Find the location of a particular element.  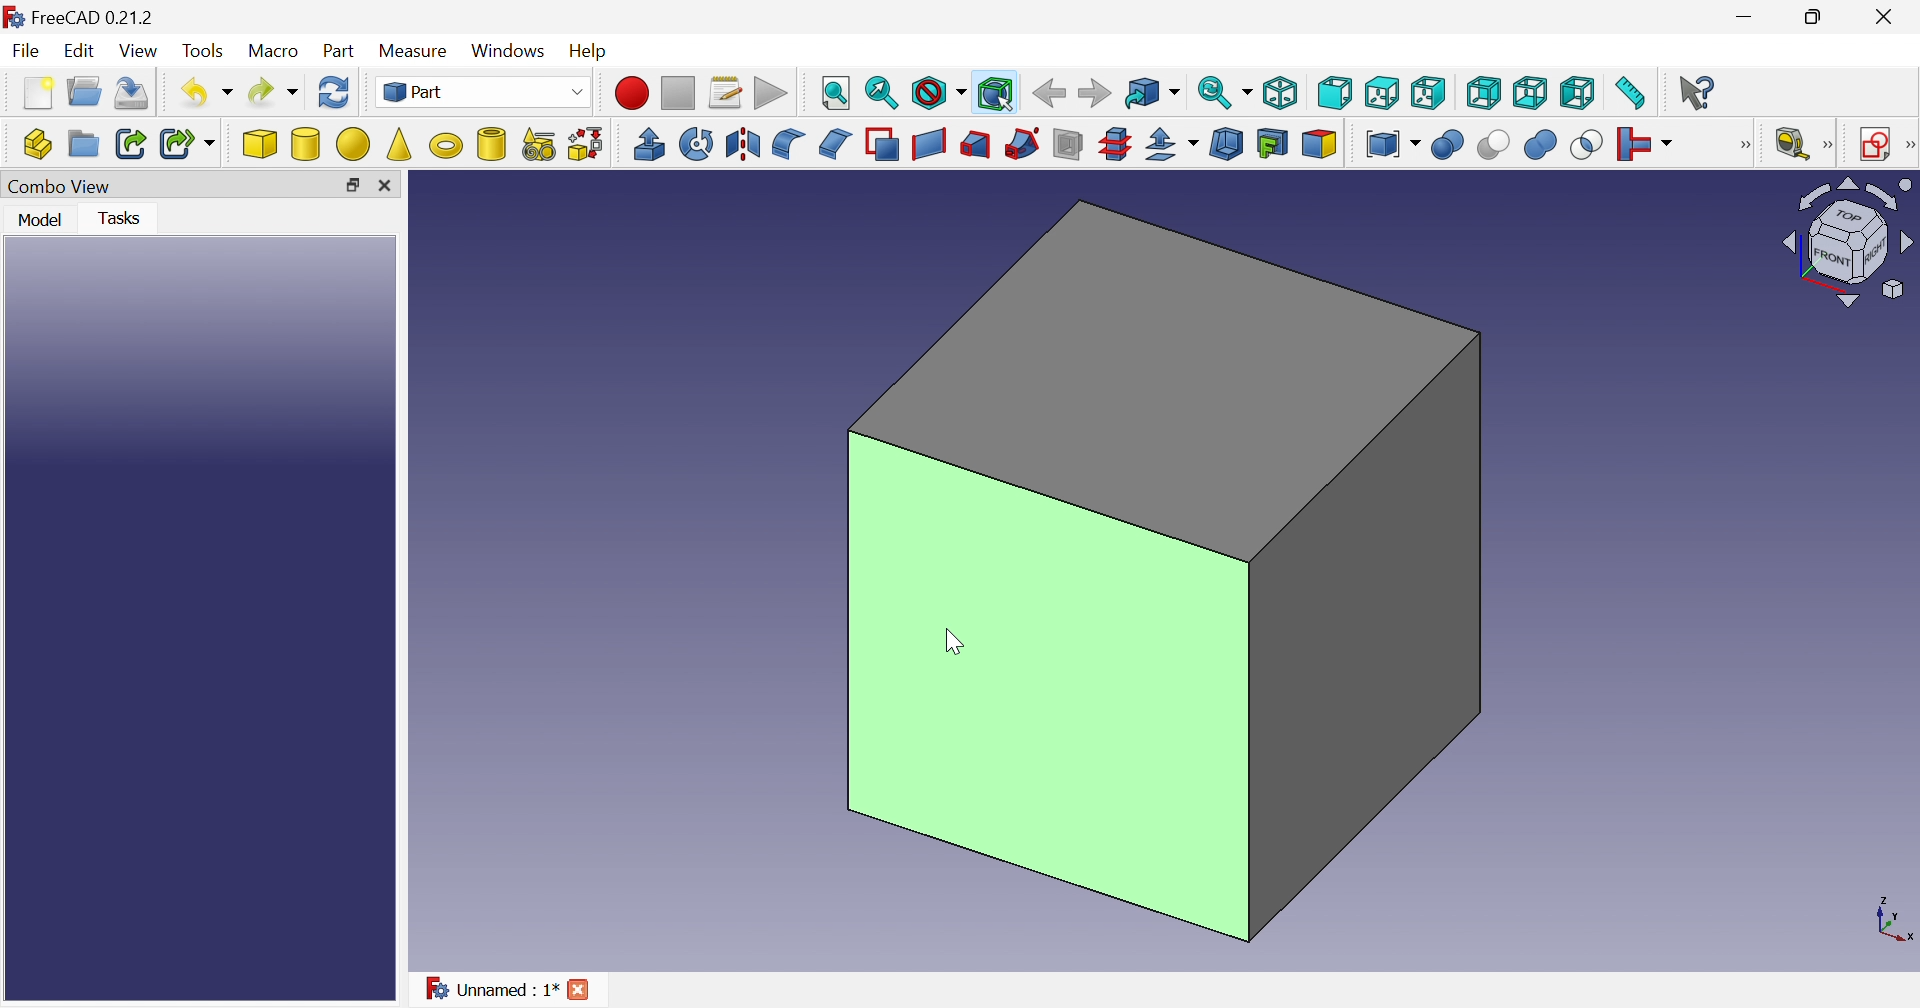

Extrude... is located at coordinates (648, 143).